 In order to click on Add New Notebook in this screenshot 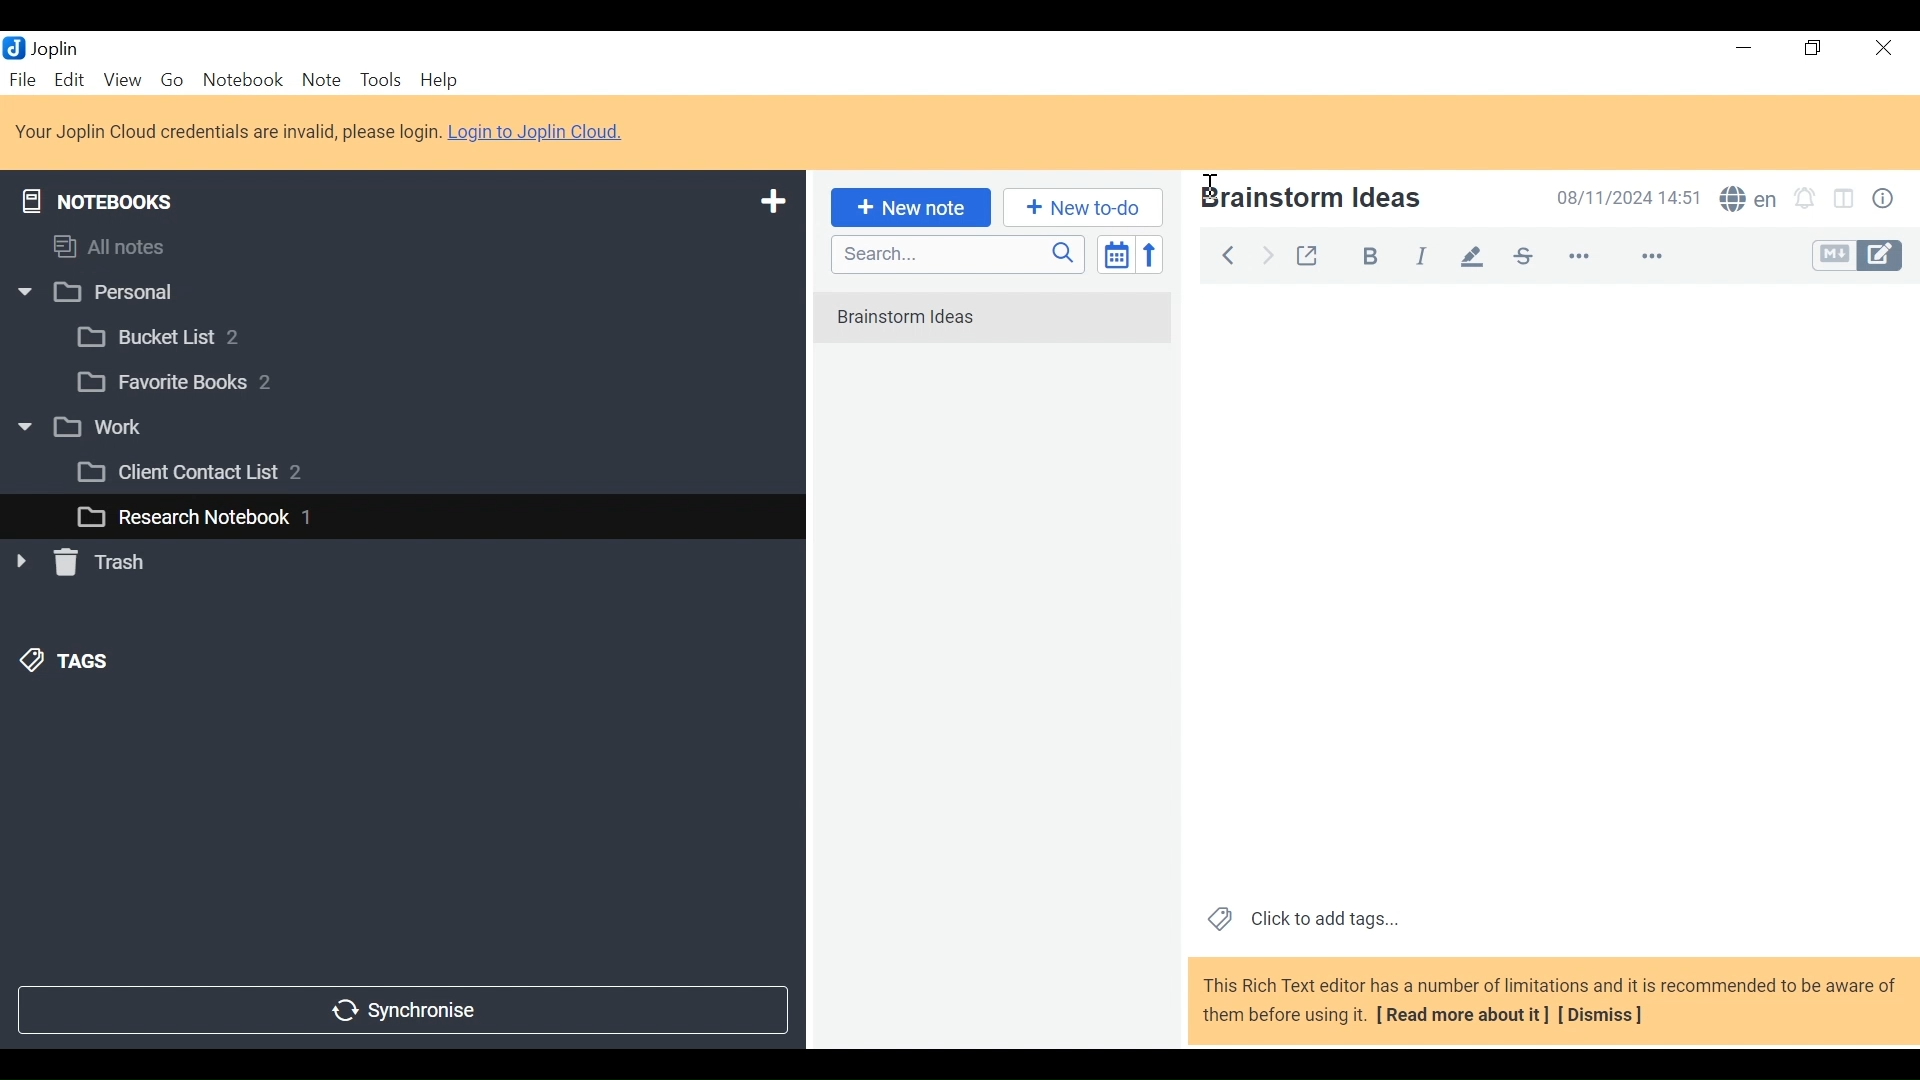, I will do `click(771, 202)`.